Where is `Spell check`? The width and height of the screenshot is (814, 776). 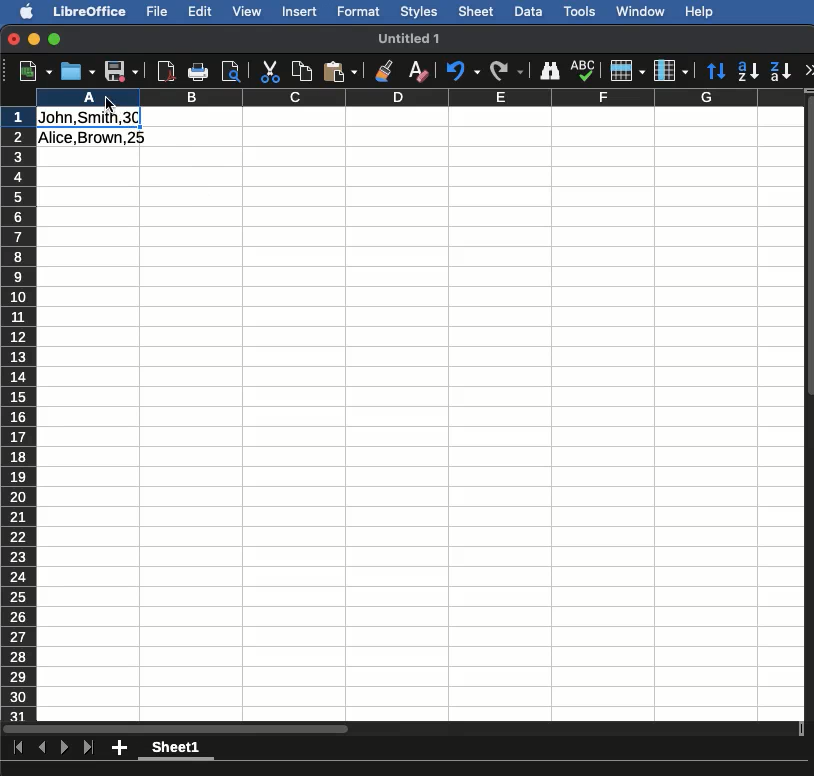
Spell check is located at coordinates (584, 69).